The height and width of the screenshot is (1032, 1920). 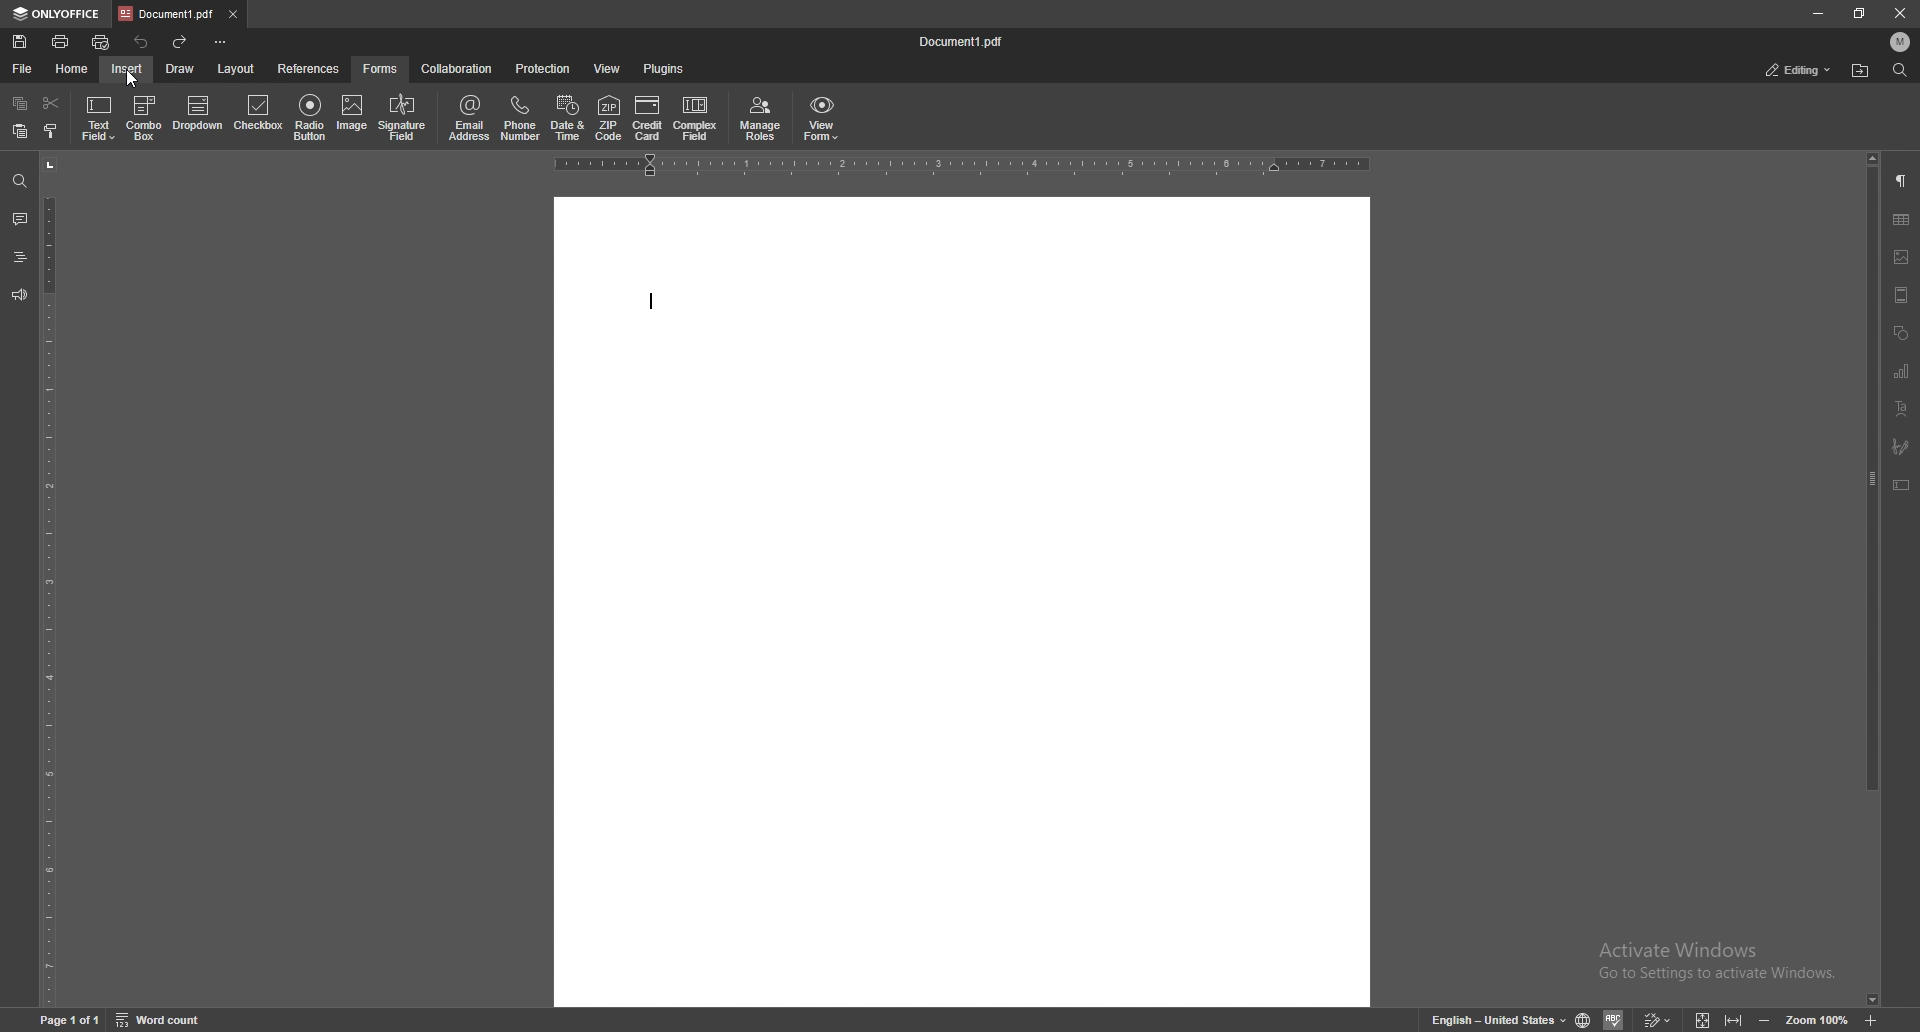 I want to click on plugins, so click(x=667, y=69).